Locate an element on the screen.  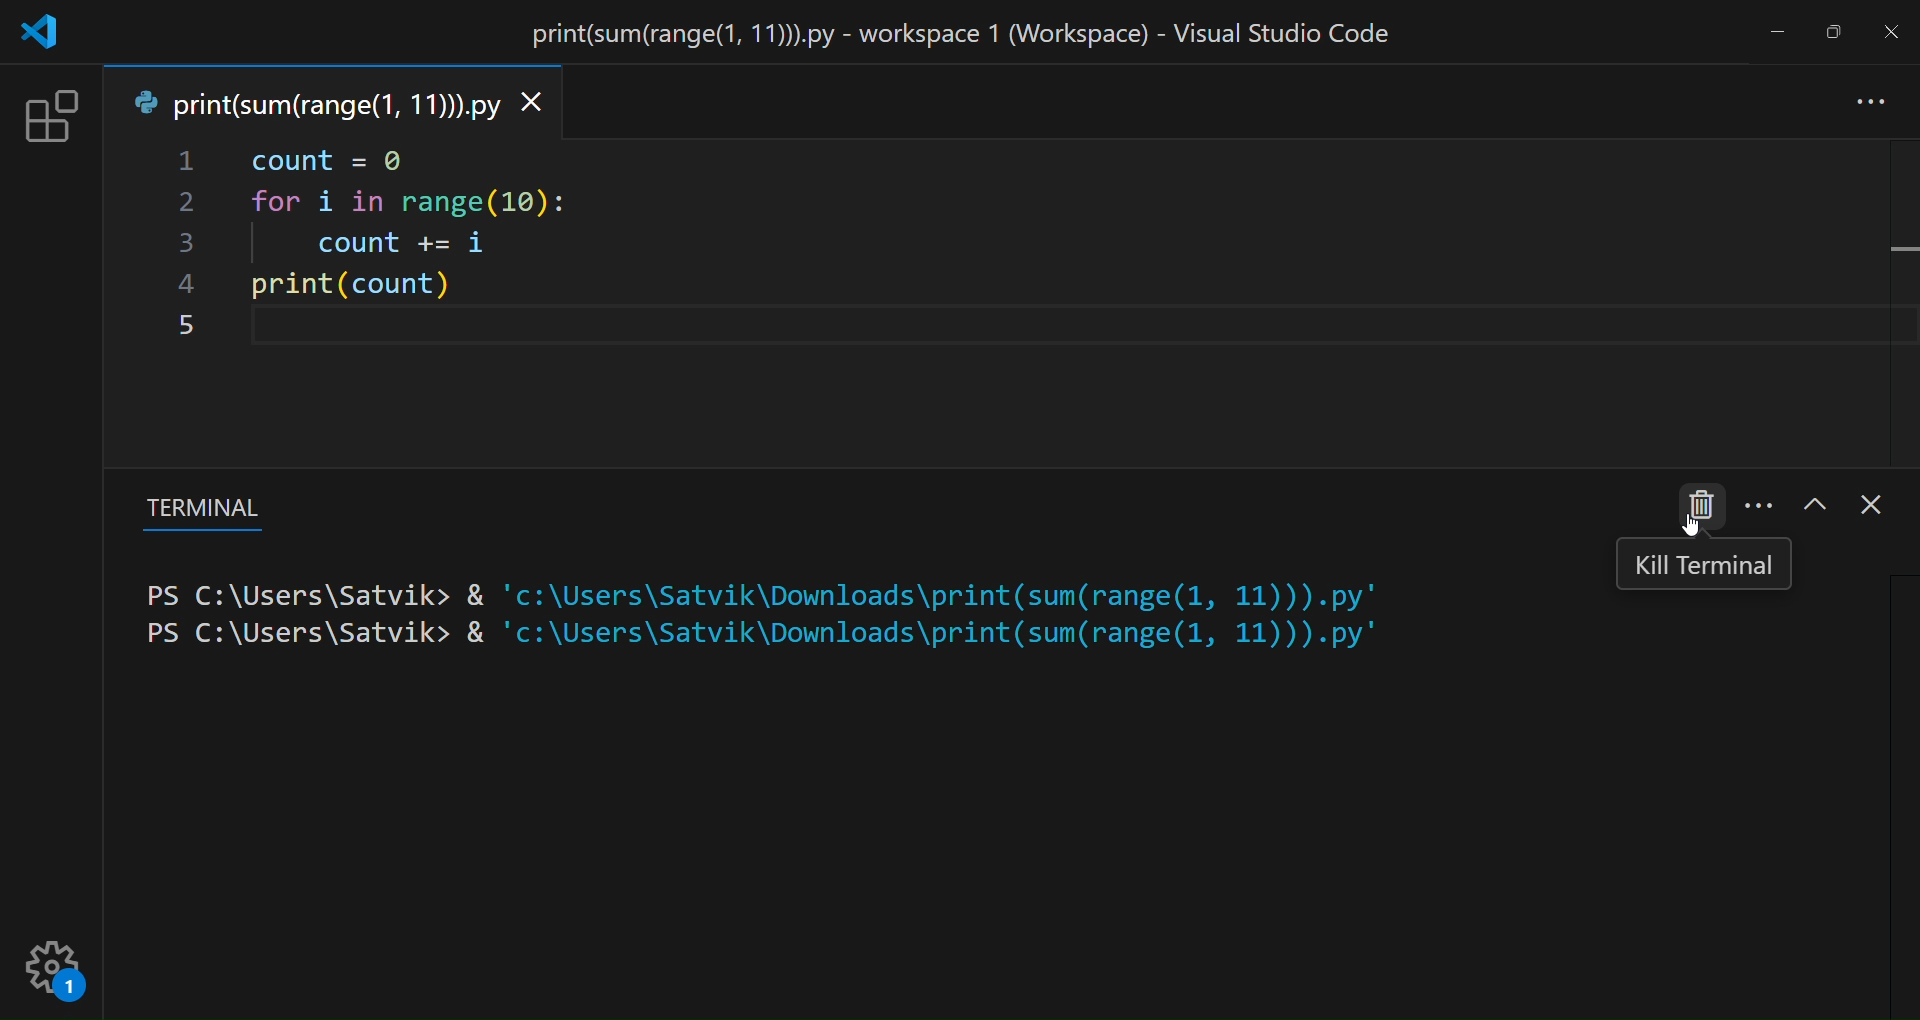
close tab is located at coordinates (540, 104).